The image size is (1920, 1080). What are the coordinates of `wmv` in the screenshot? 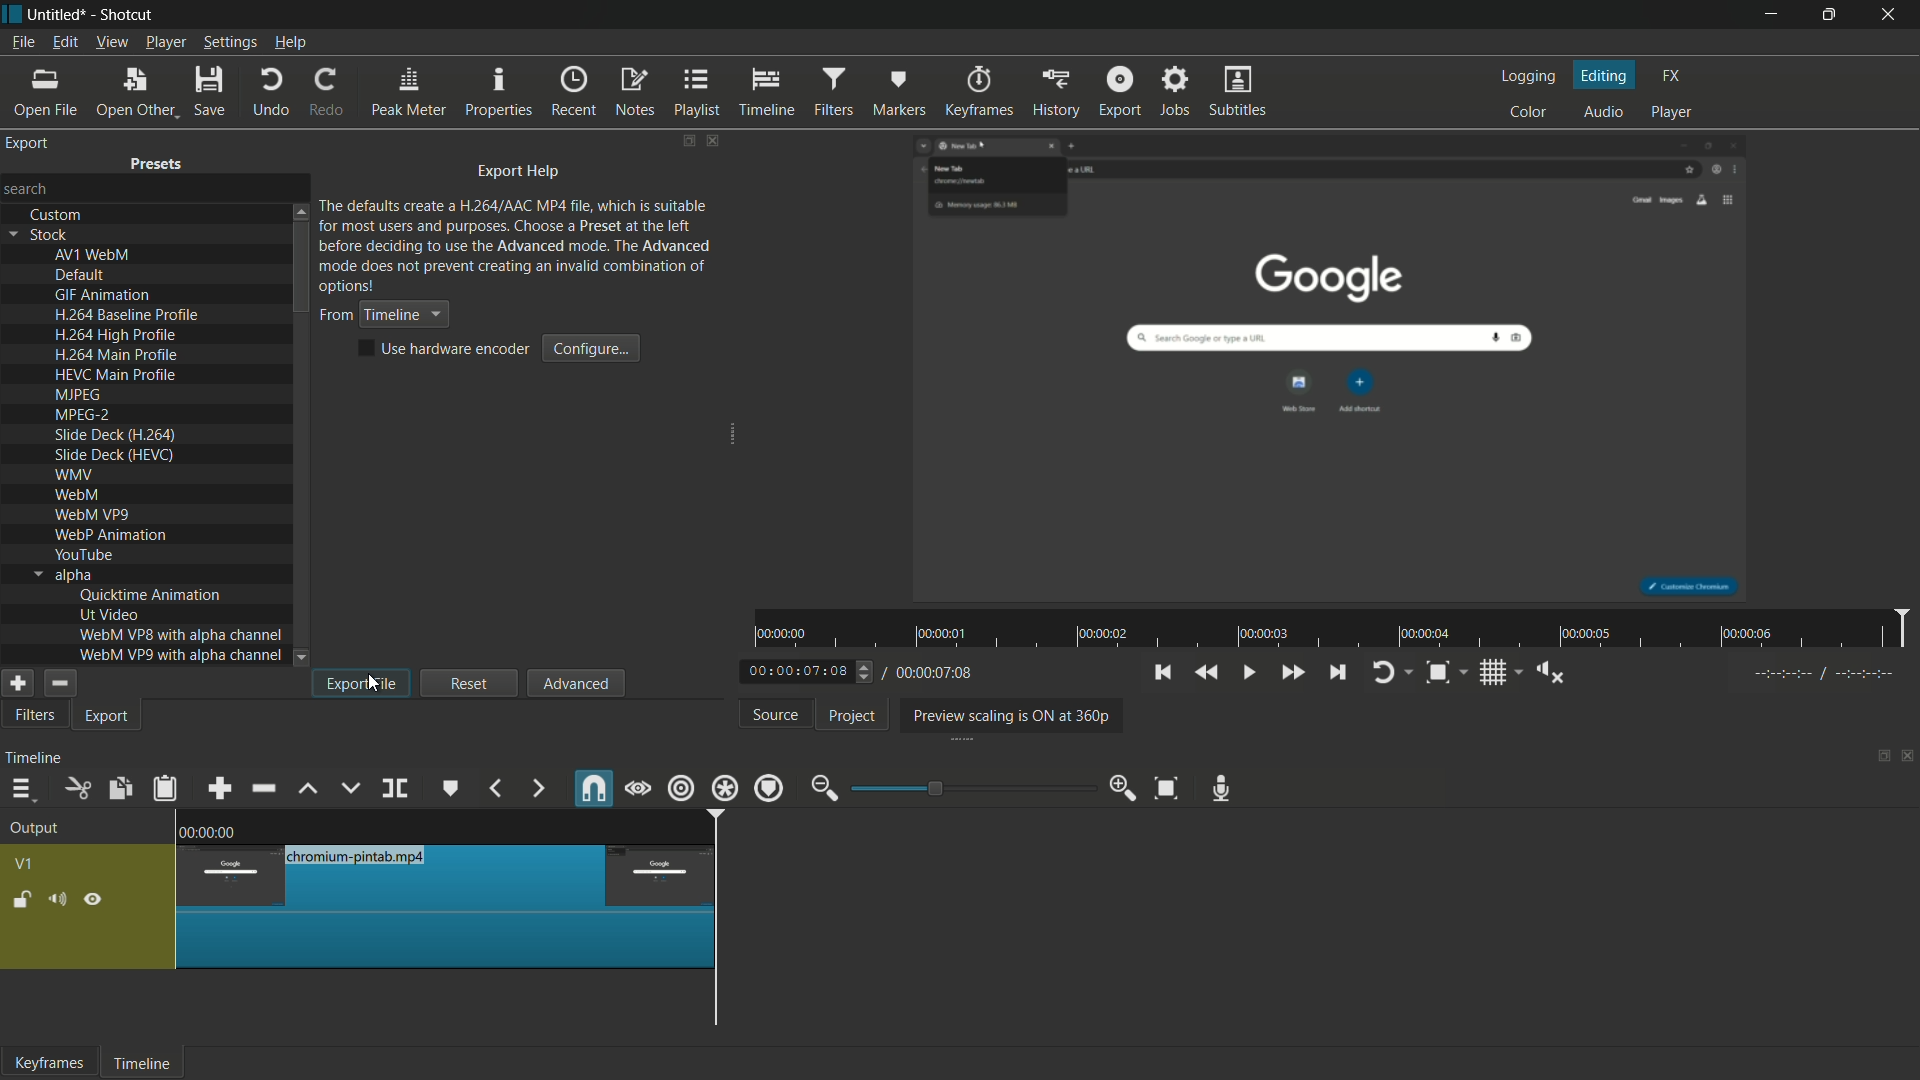 It's located at (71, 475).